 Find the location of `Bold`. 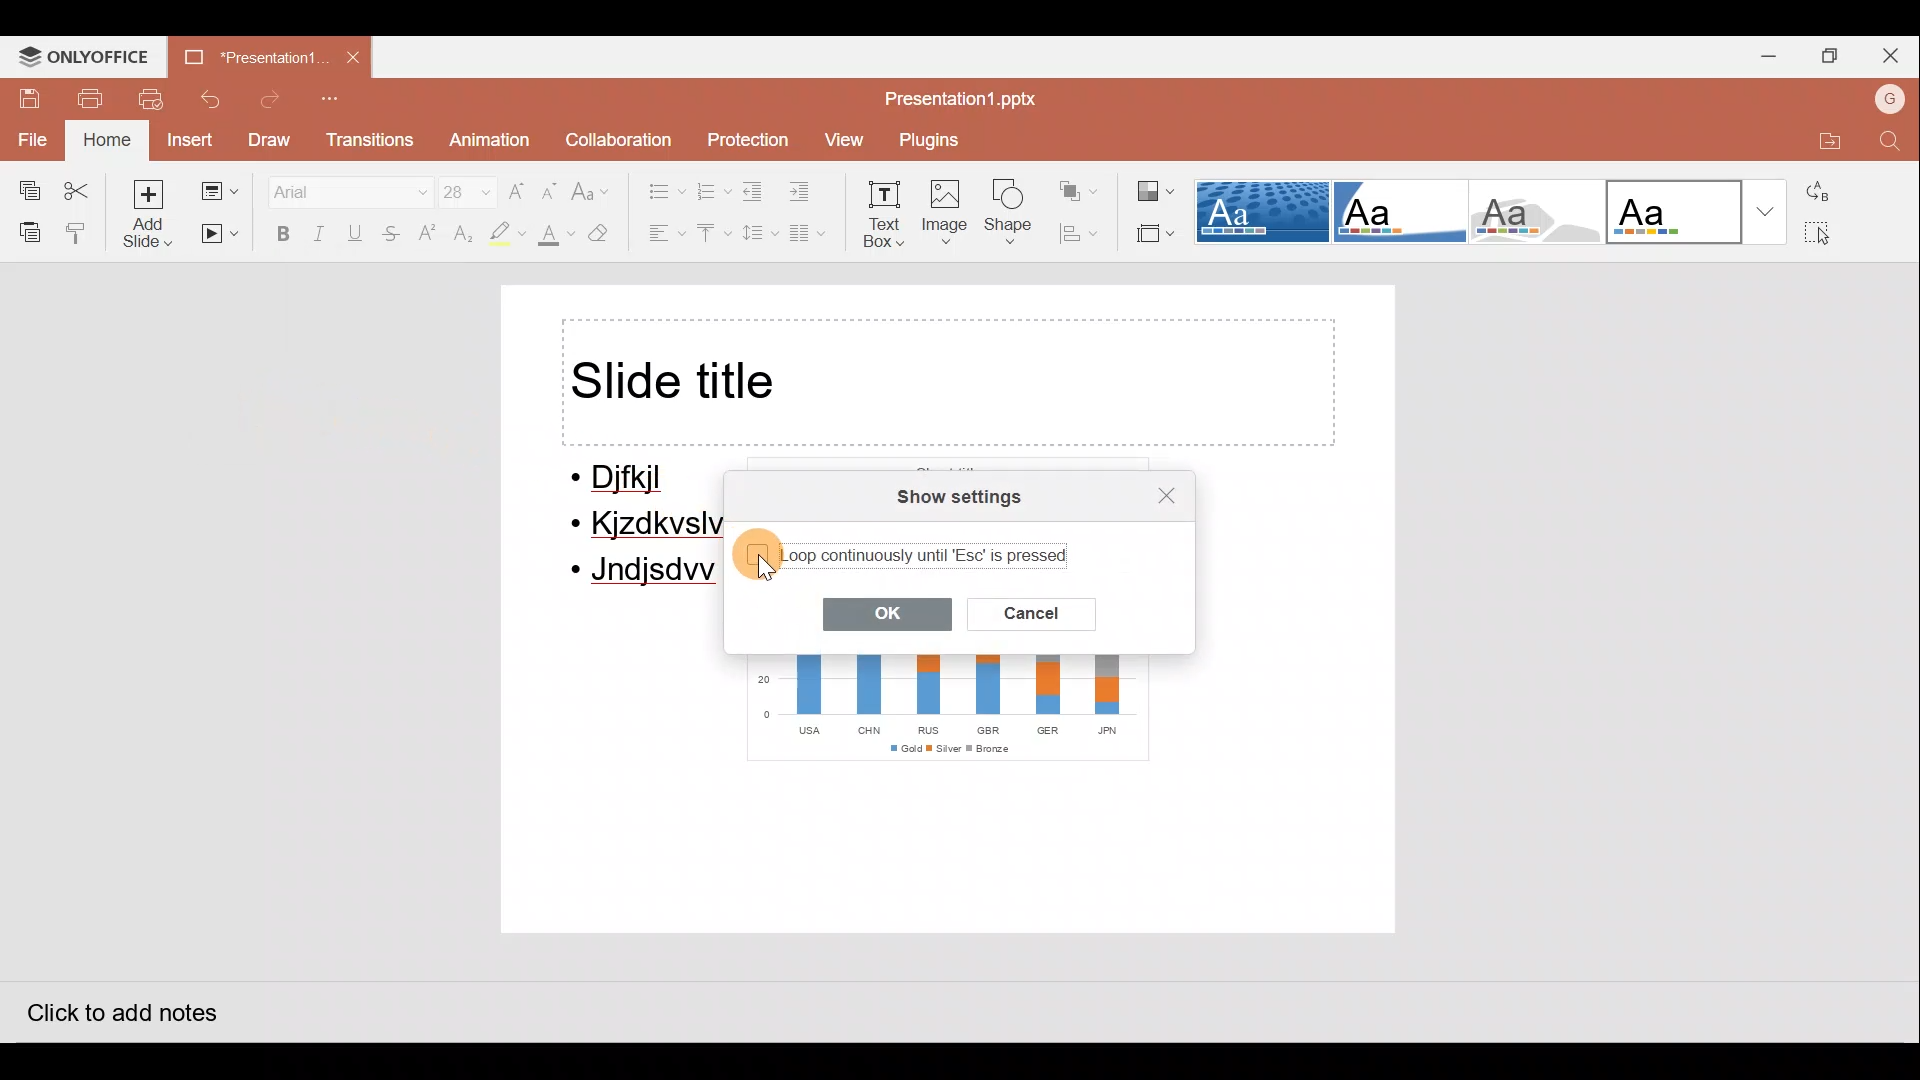

Bold is located at coordinates (277, 232).